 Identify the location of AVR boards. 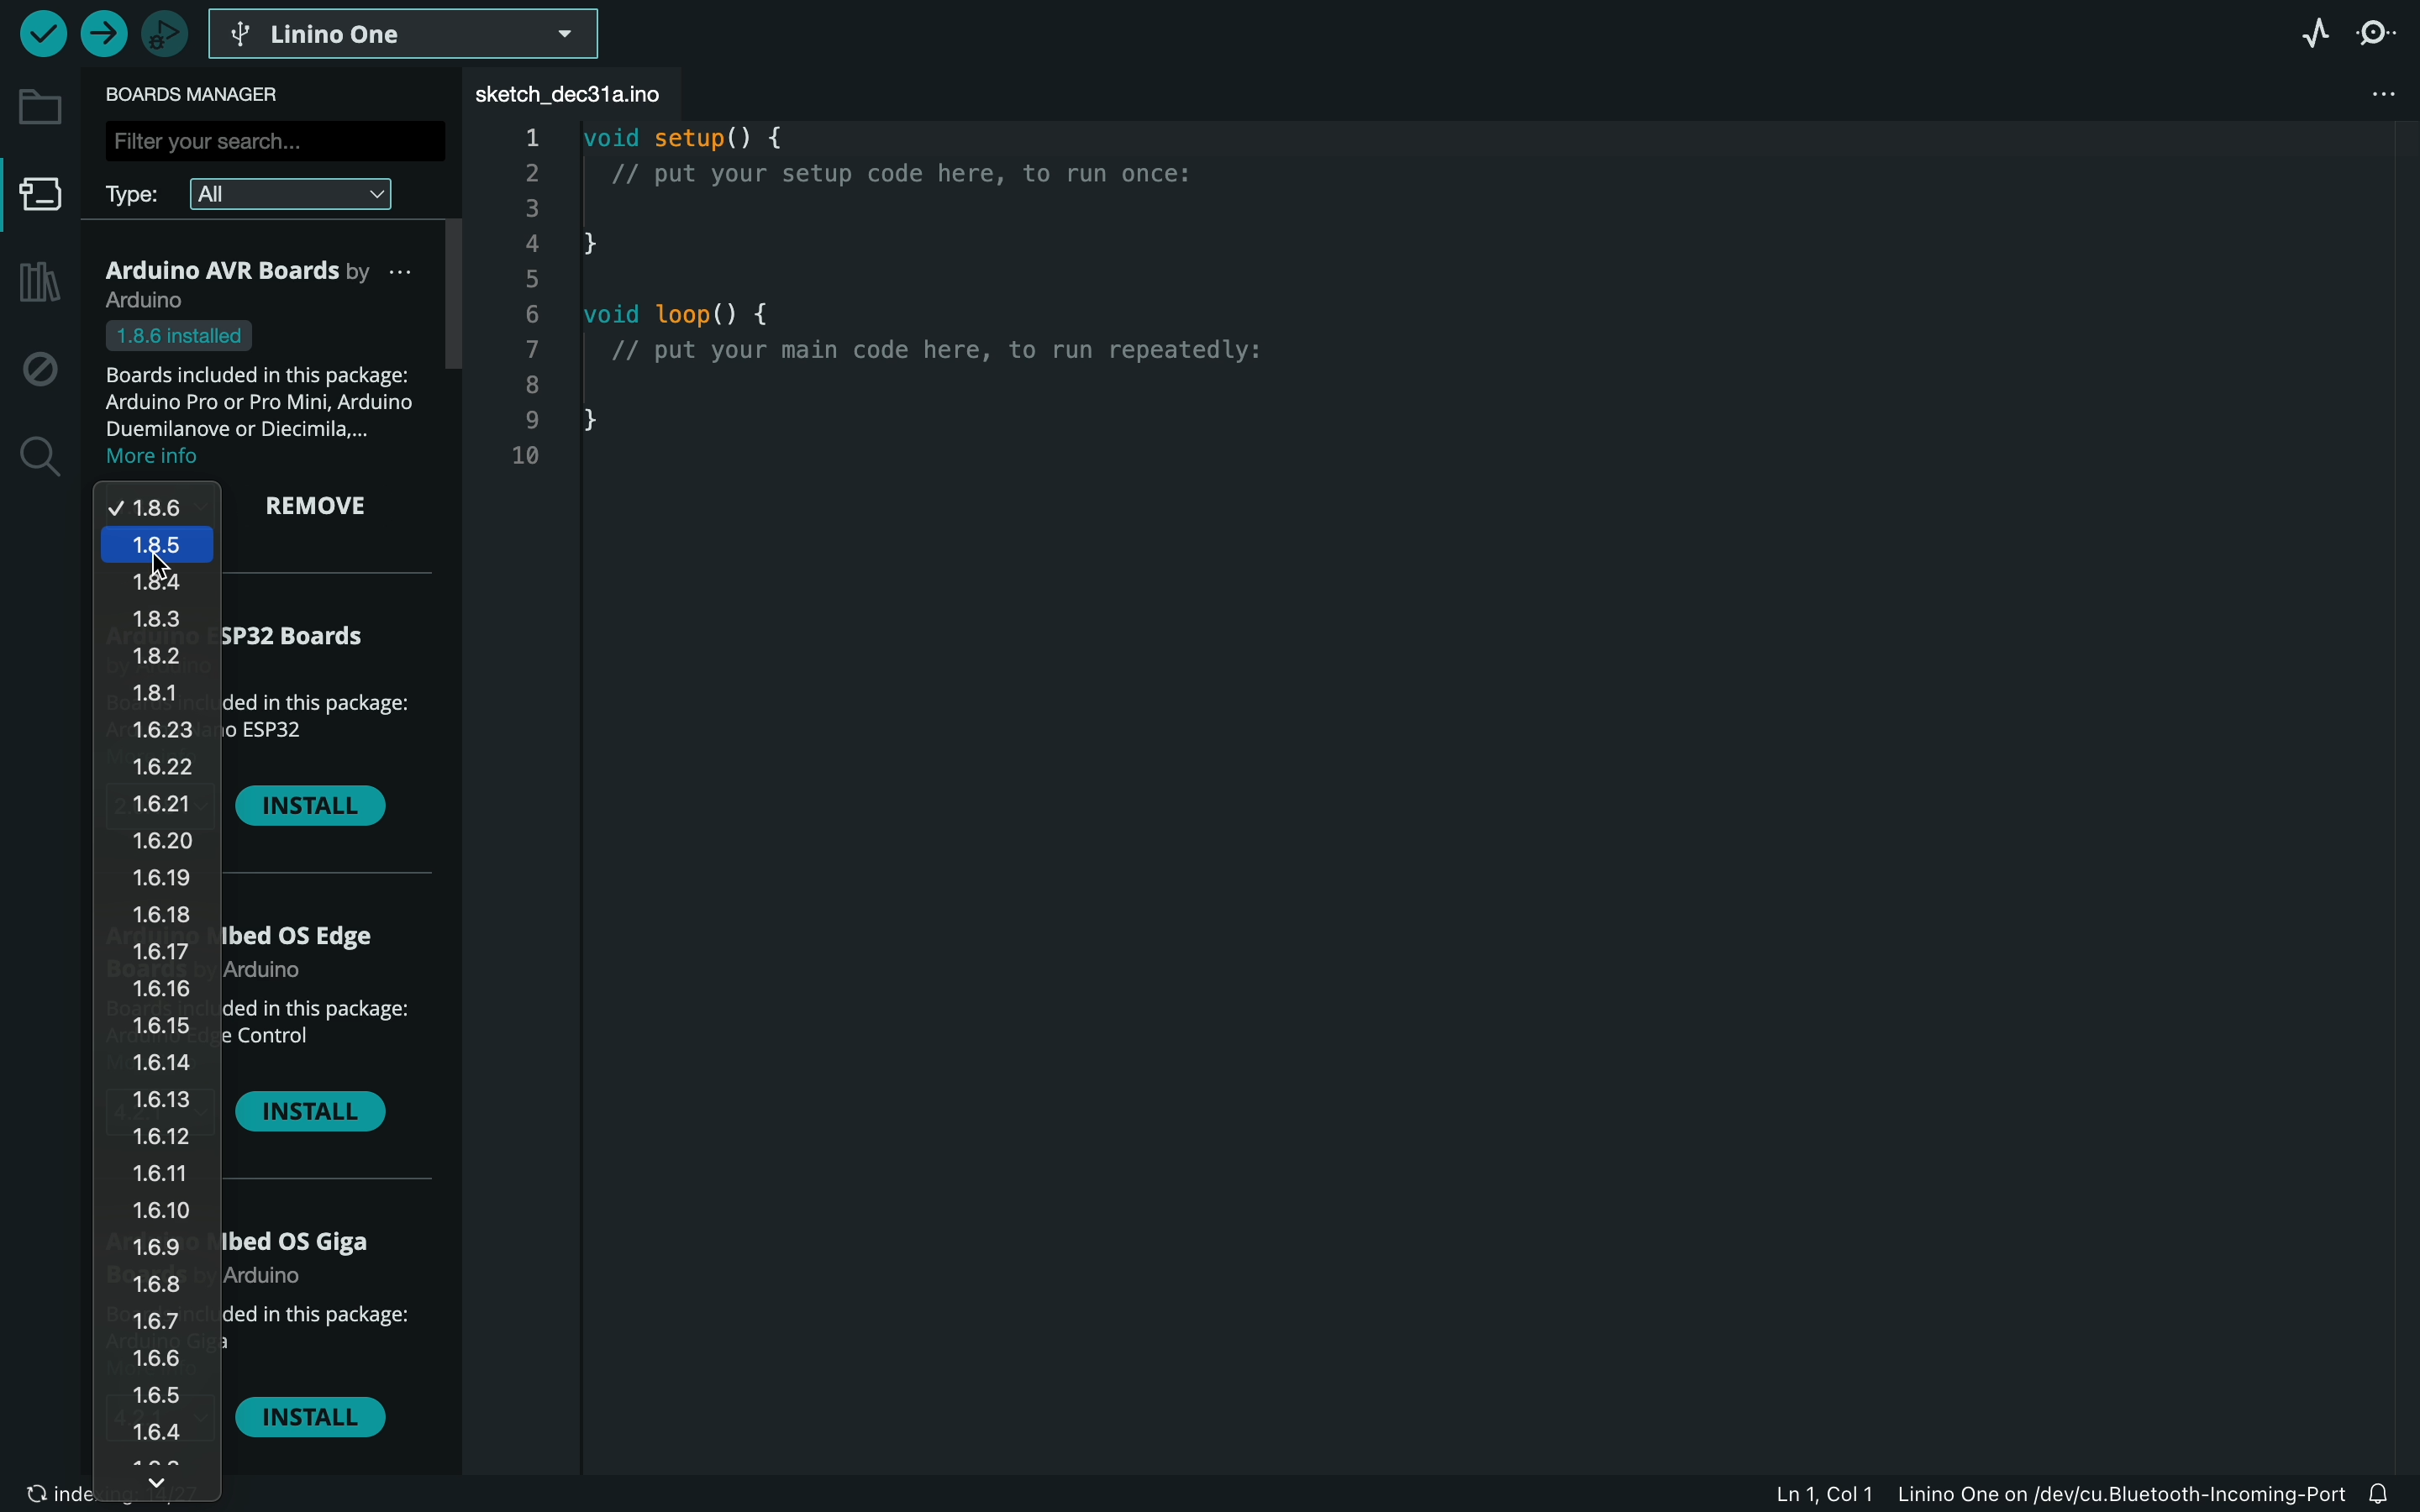
(268, 283).